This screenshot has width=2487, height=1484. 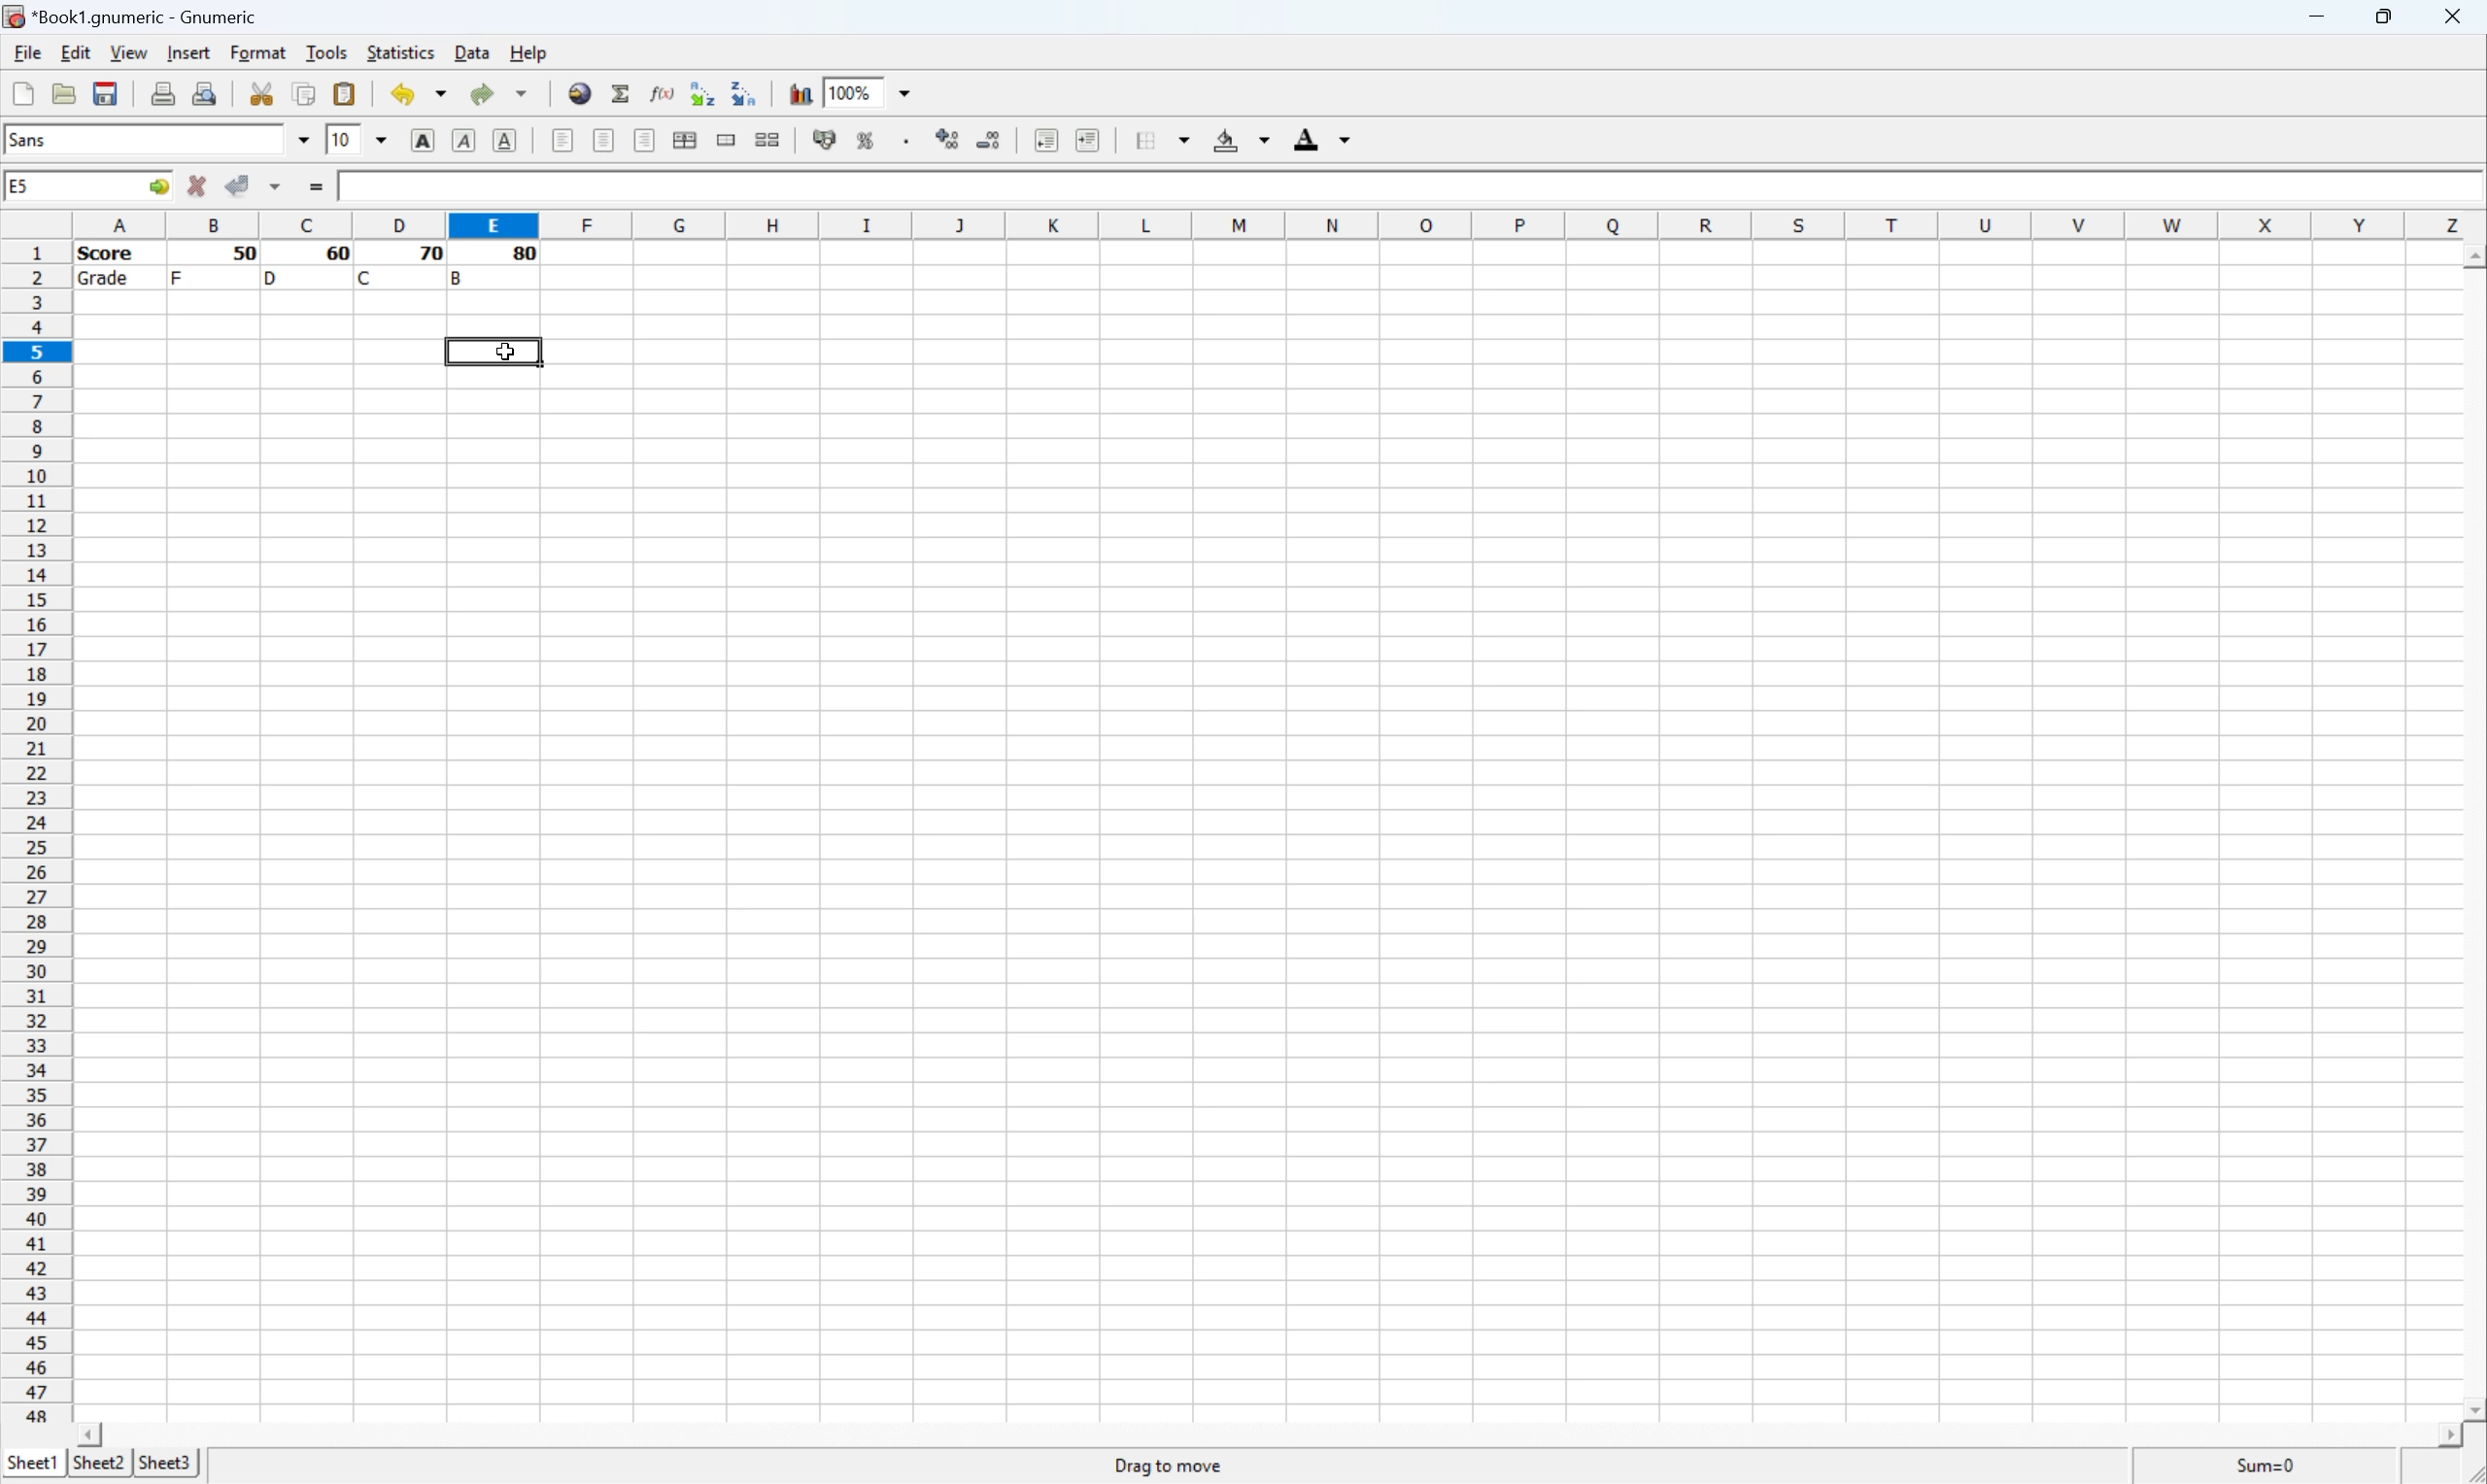 I want to click on Center Horizontally, so click(x=600, y=142).